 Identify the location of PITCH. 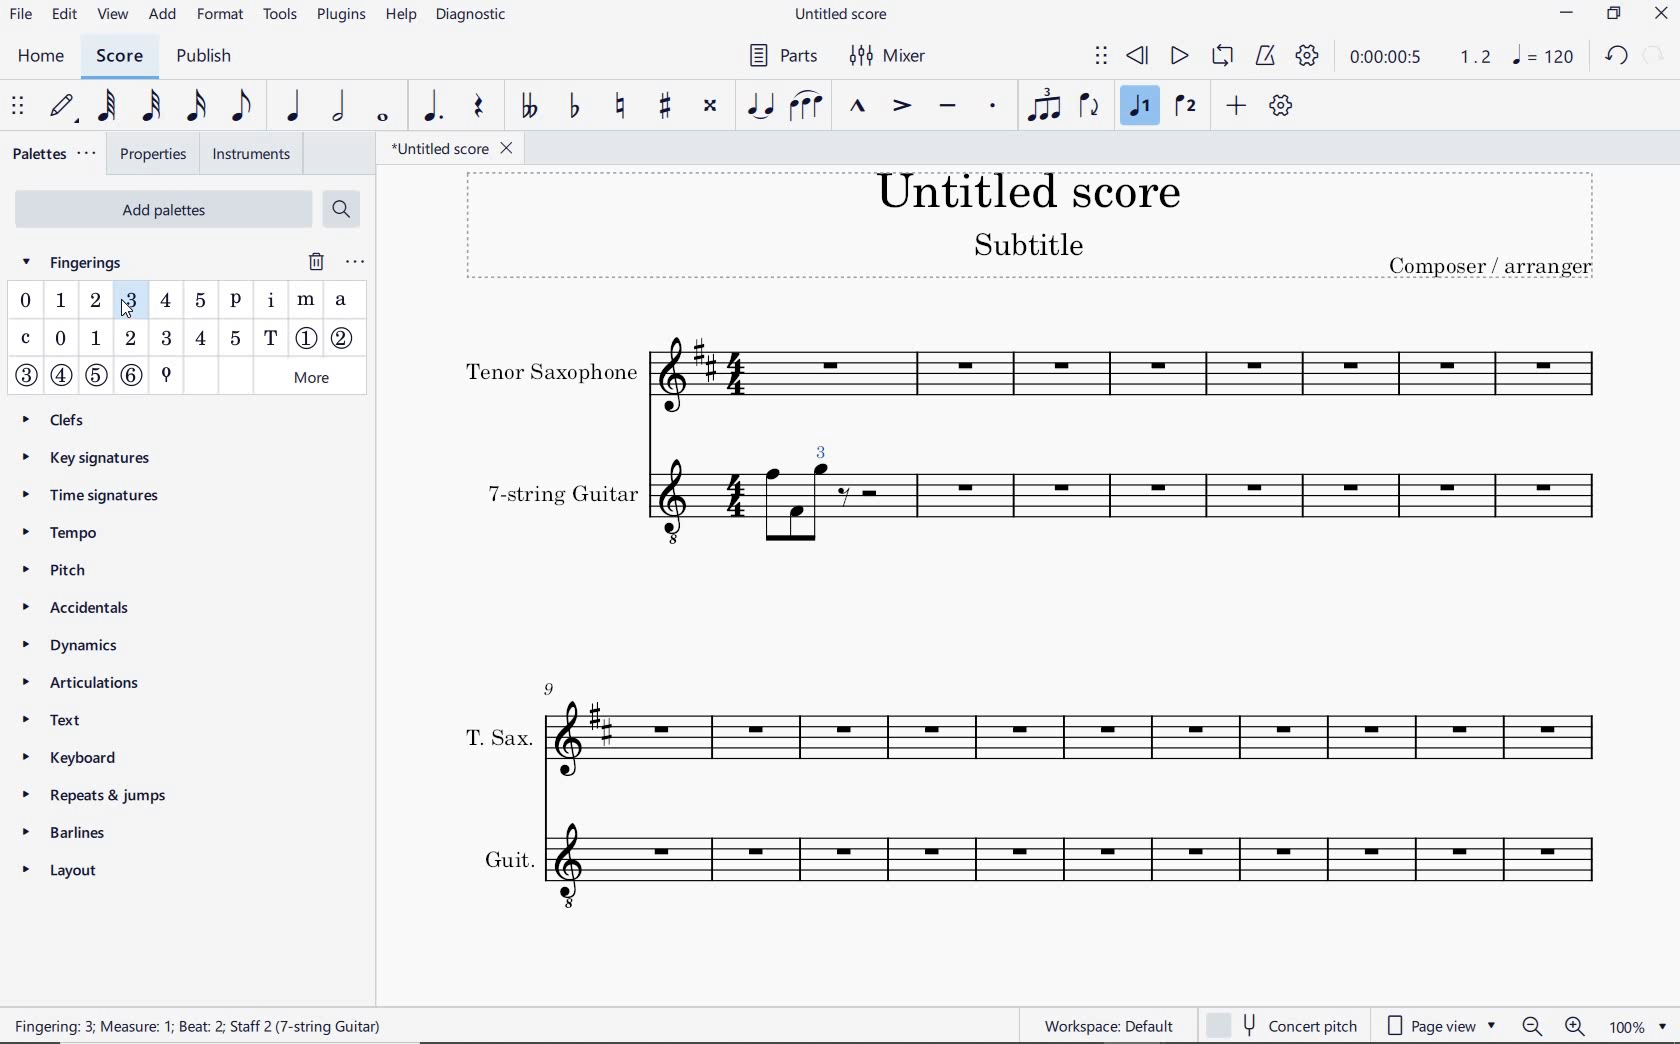
(77, 569).